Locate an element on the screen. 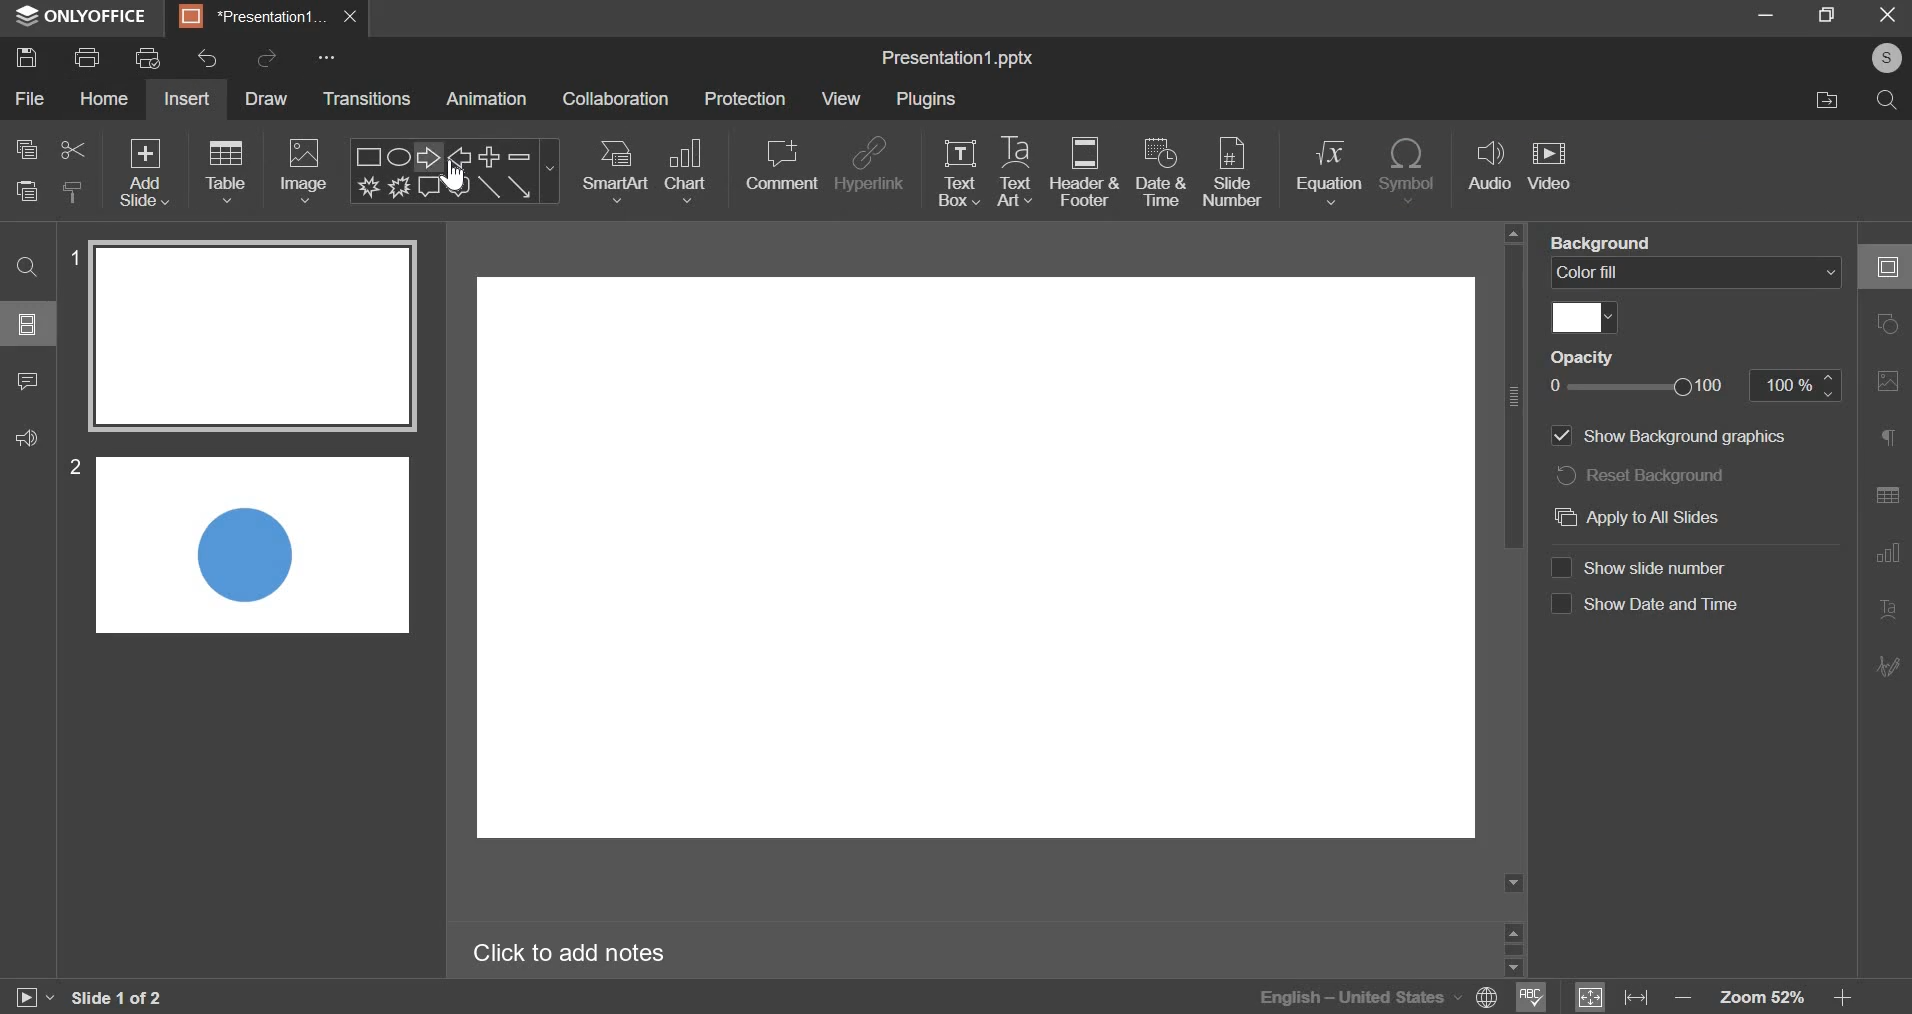 This screenshot has width=1912, height=1014. Left arrow is located at coordinates (460, 156).